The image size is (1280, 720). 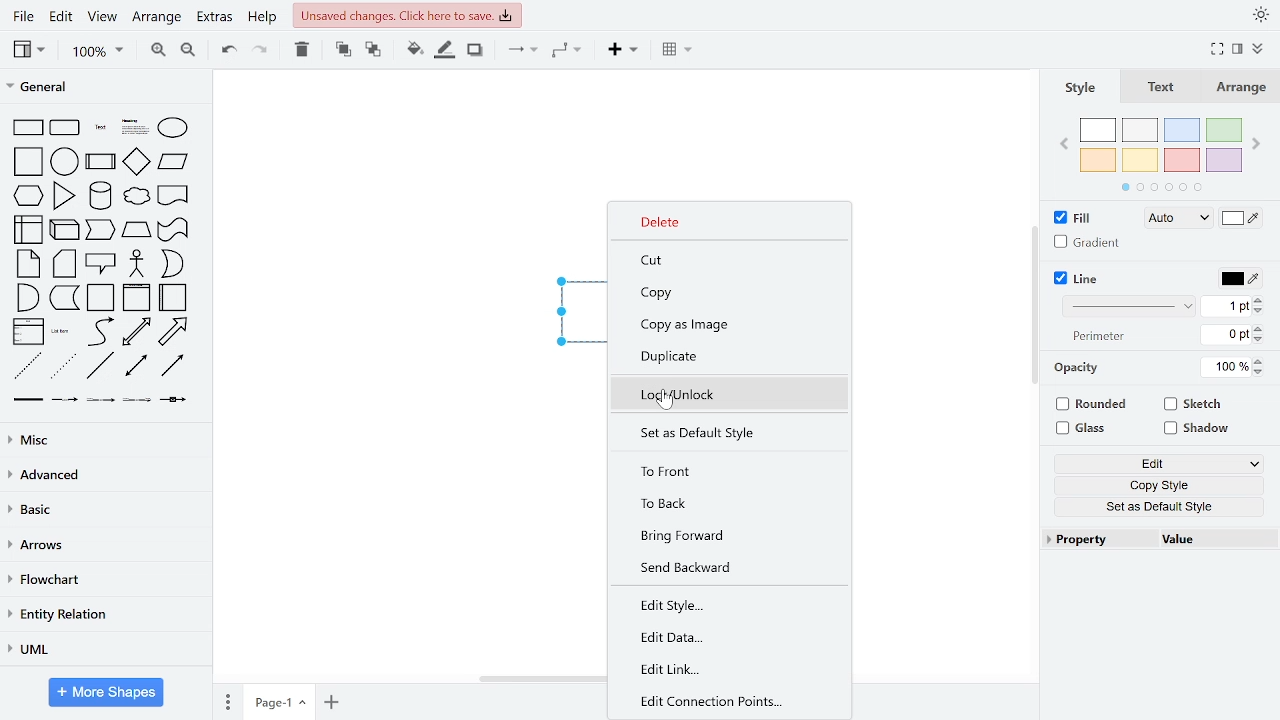 I want to click on parallelogram, so click(x=174, y=163).